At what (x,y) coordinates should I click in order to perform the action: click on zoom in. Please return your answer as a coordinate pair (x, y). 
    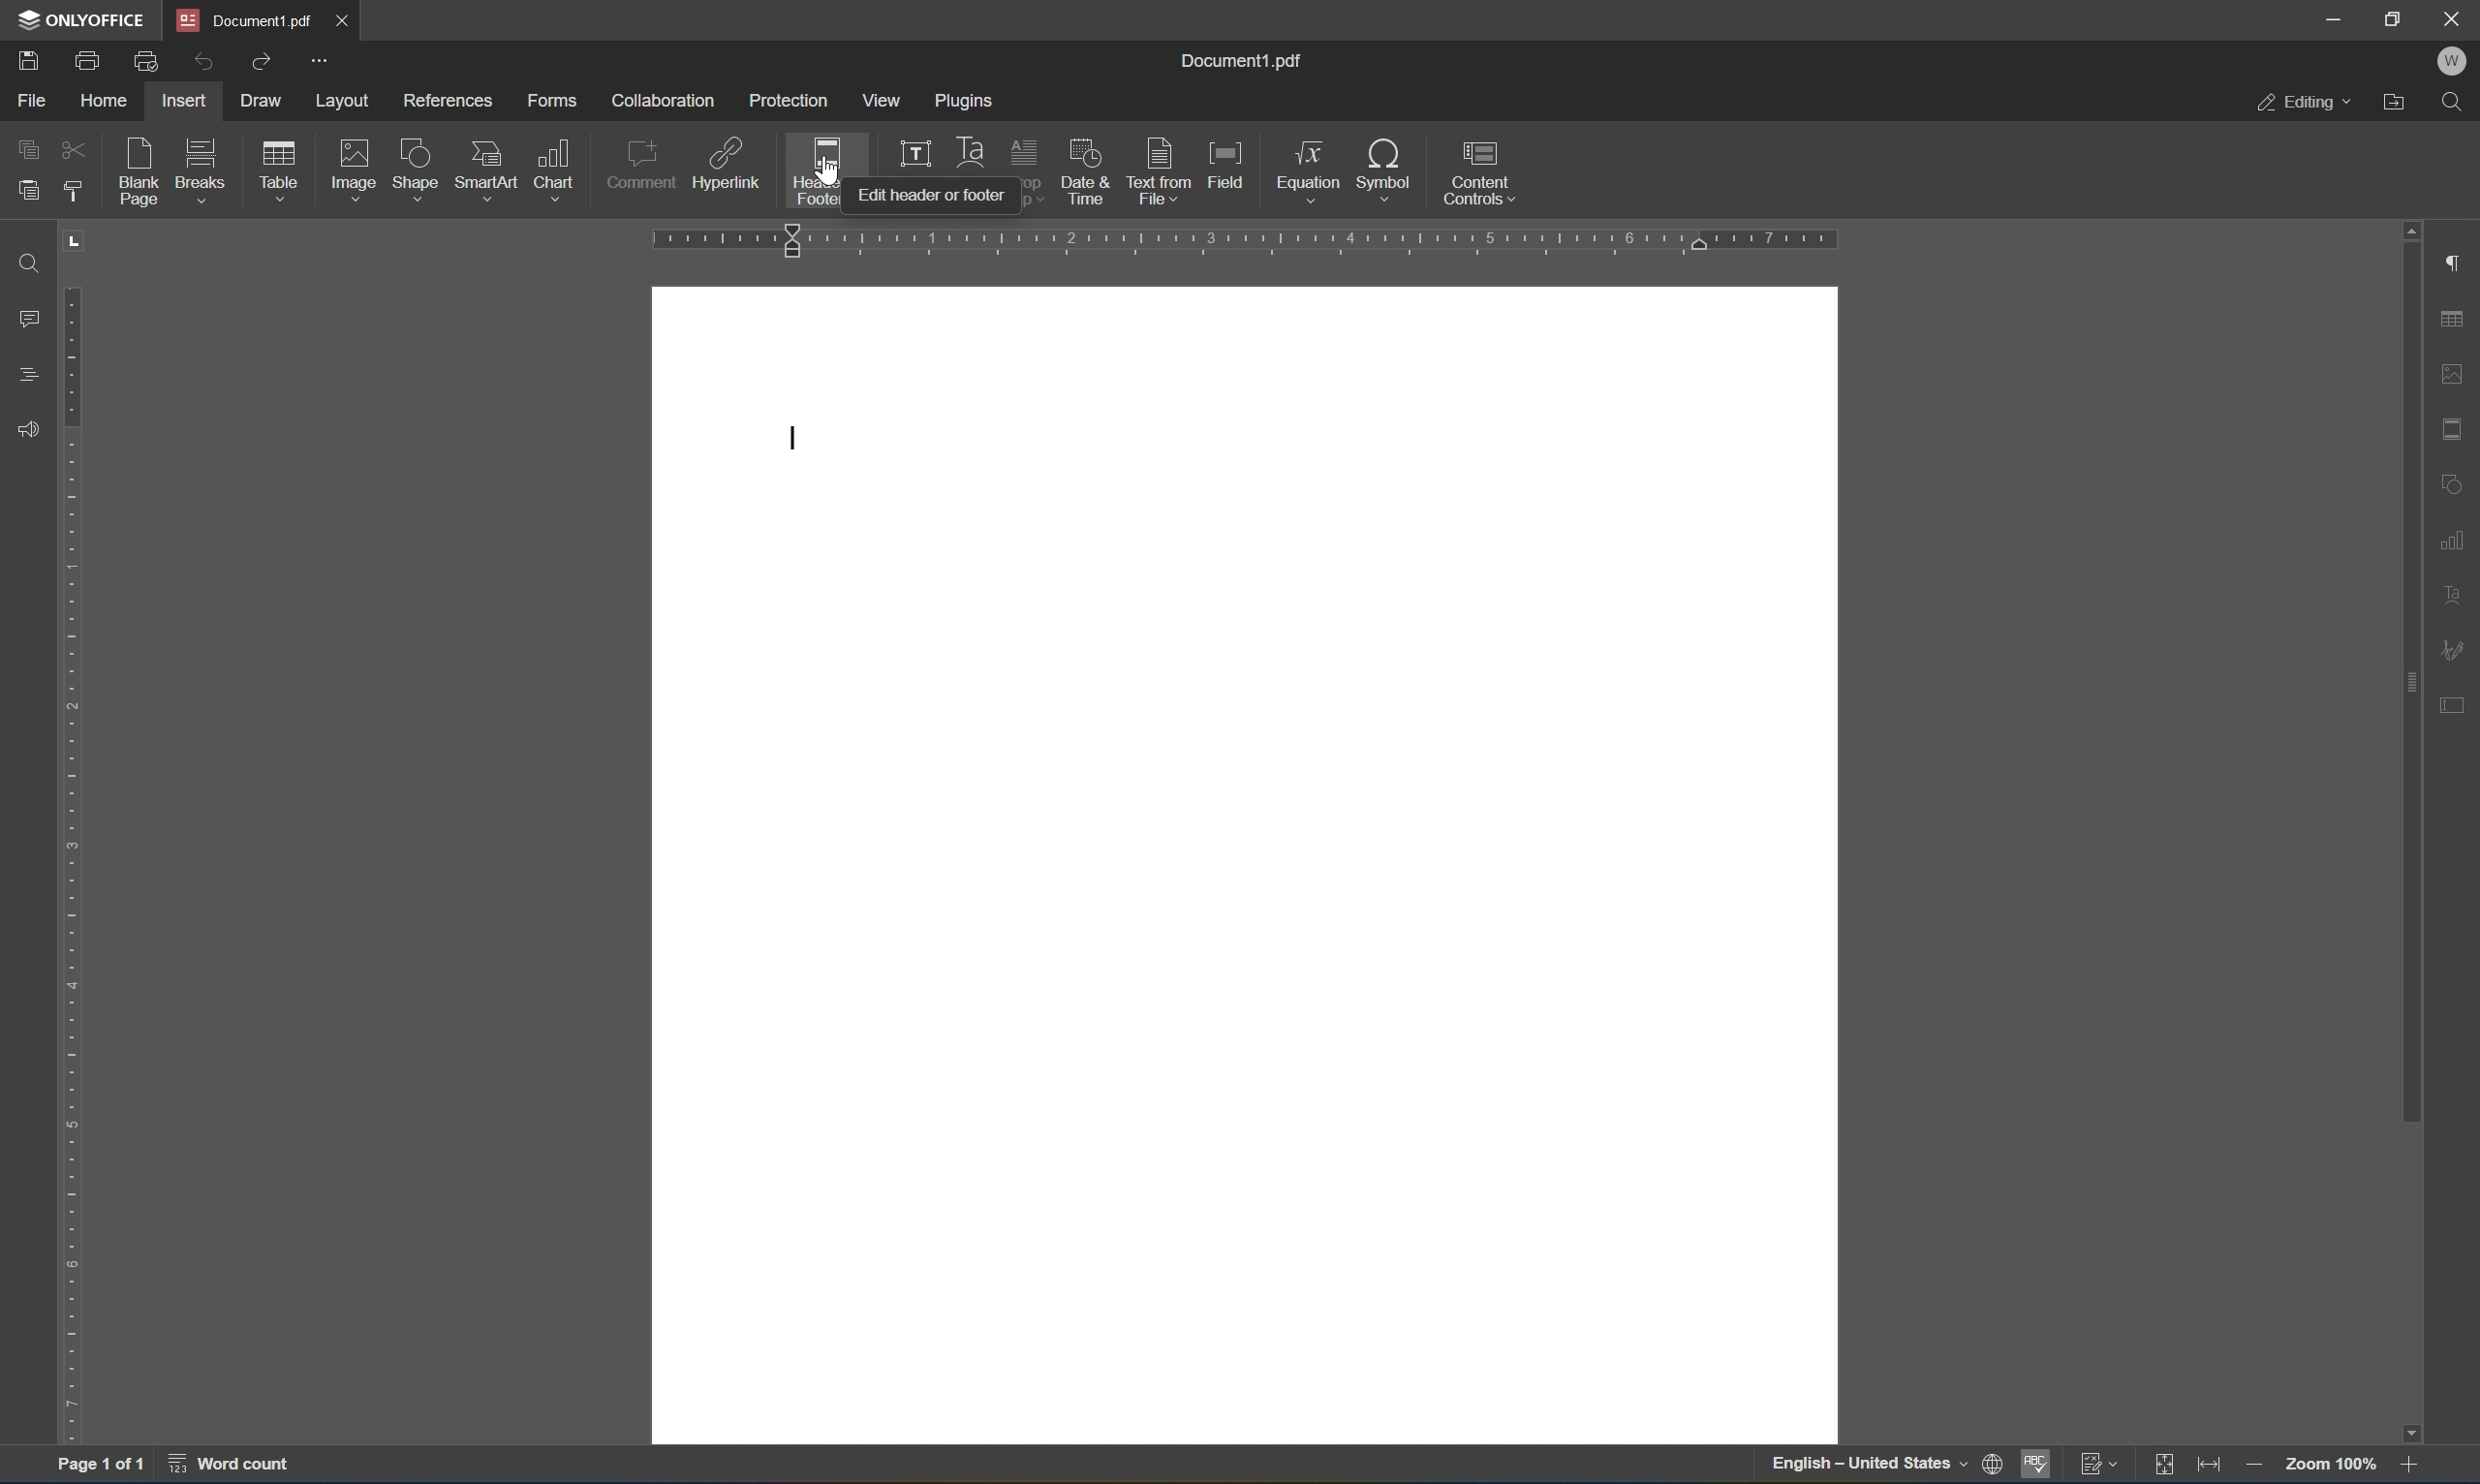
    Looking at the image, I should click on (2414, 1466).